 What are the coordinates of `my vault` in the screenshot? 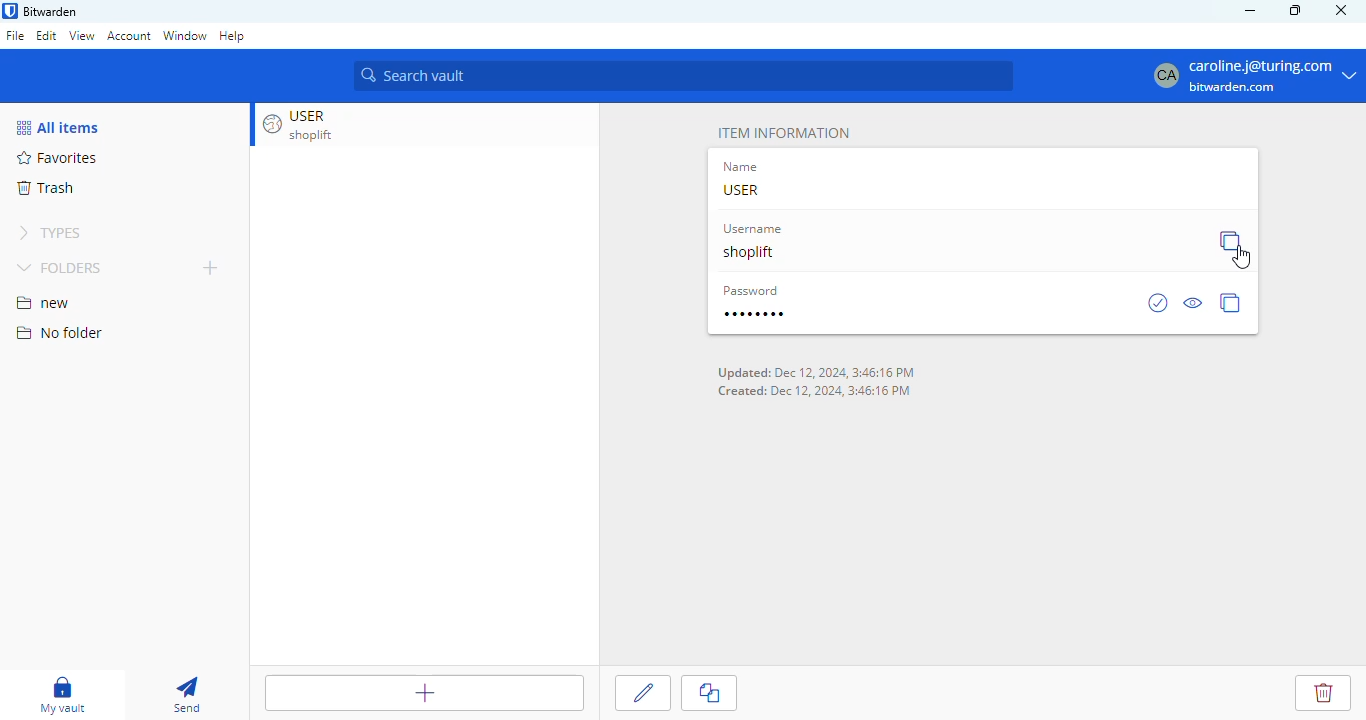 It's located at (64, 693).